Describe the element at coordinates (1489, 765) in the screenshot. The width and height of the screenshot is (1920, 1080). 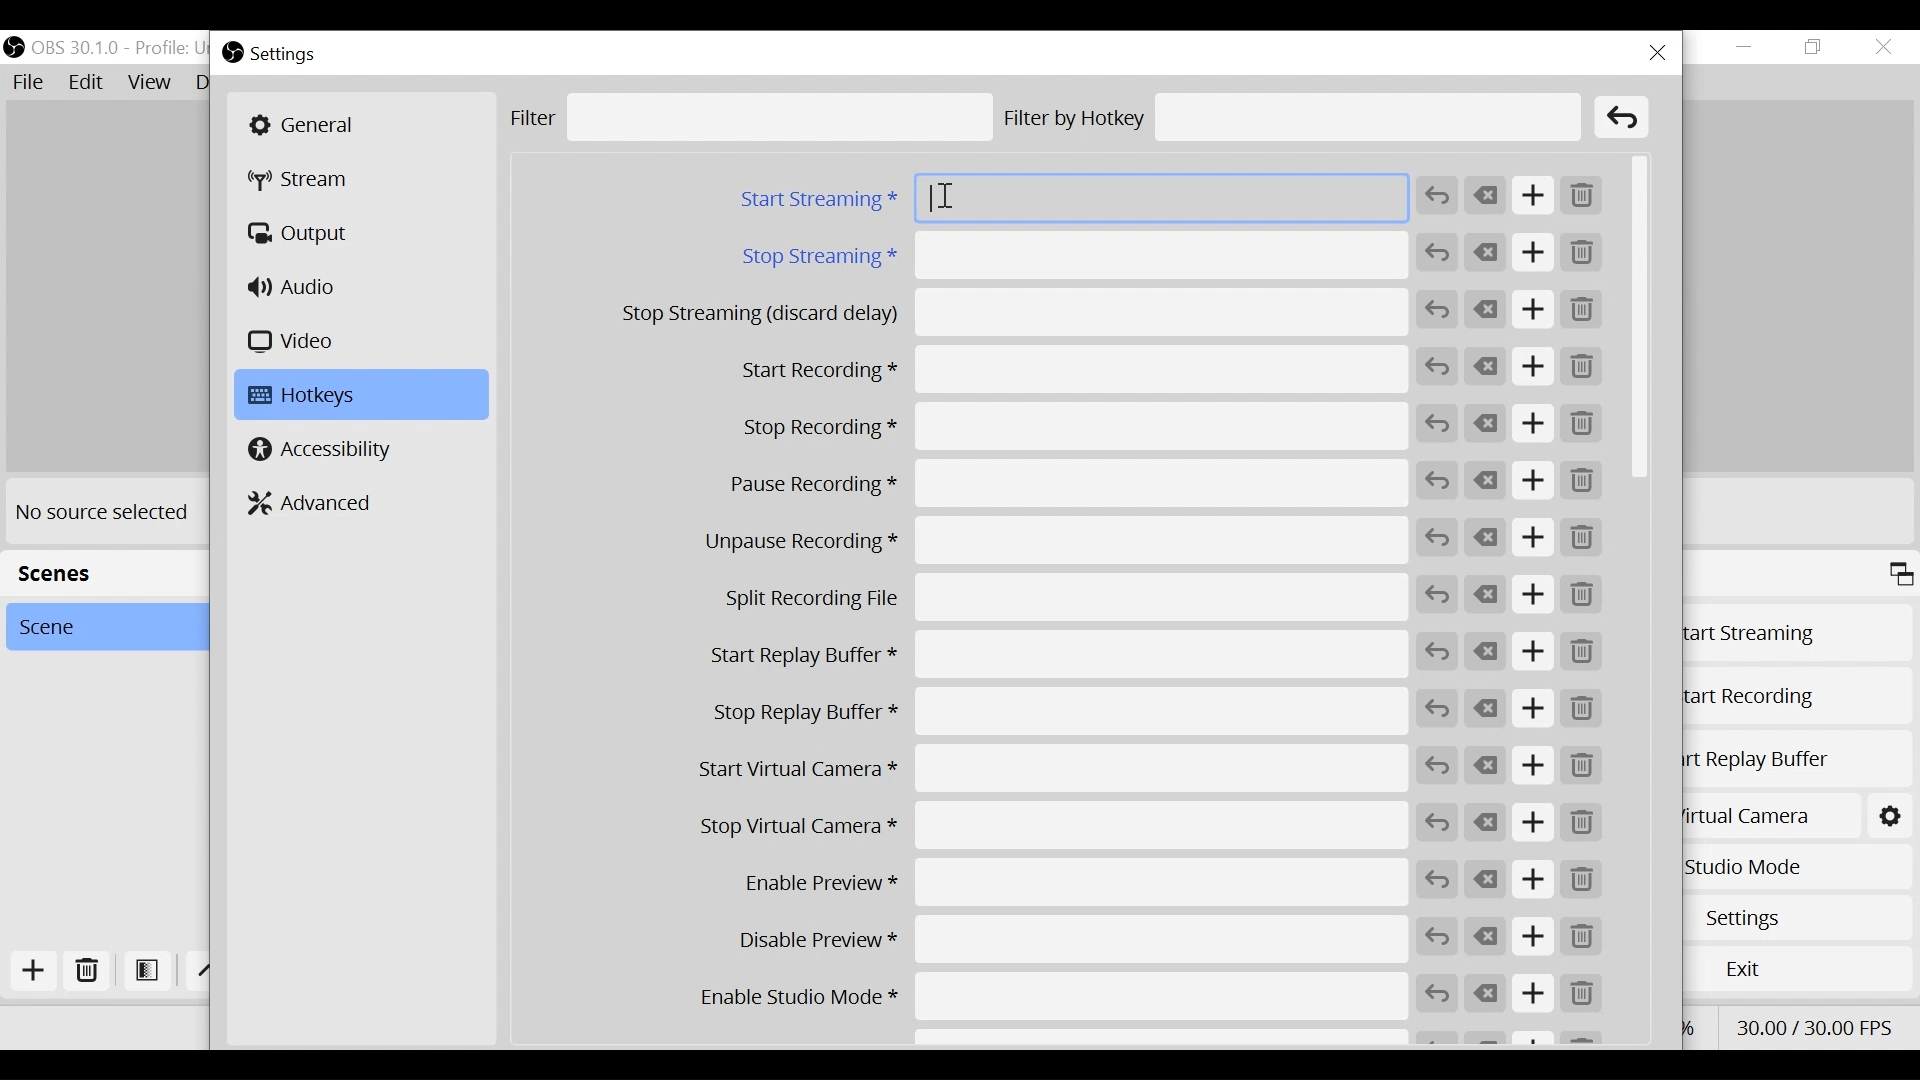
I see `Clear` at that location.